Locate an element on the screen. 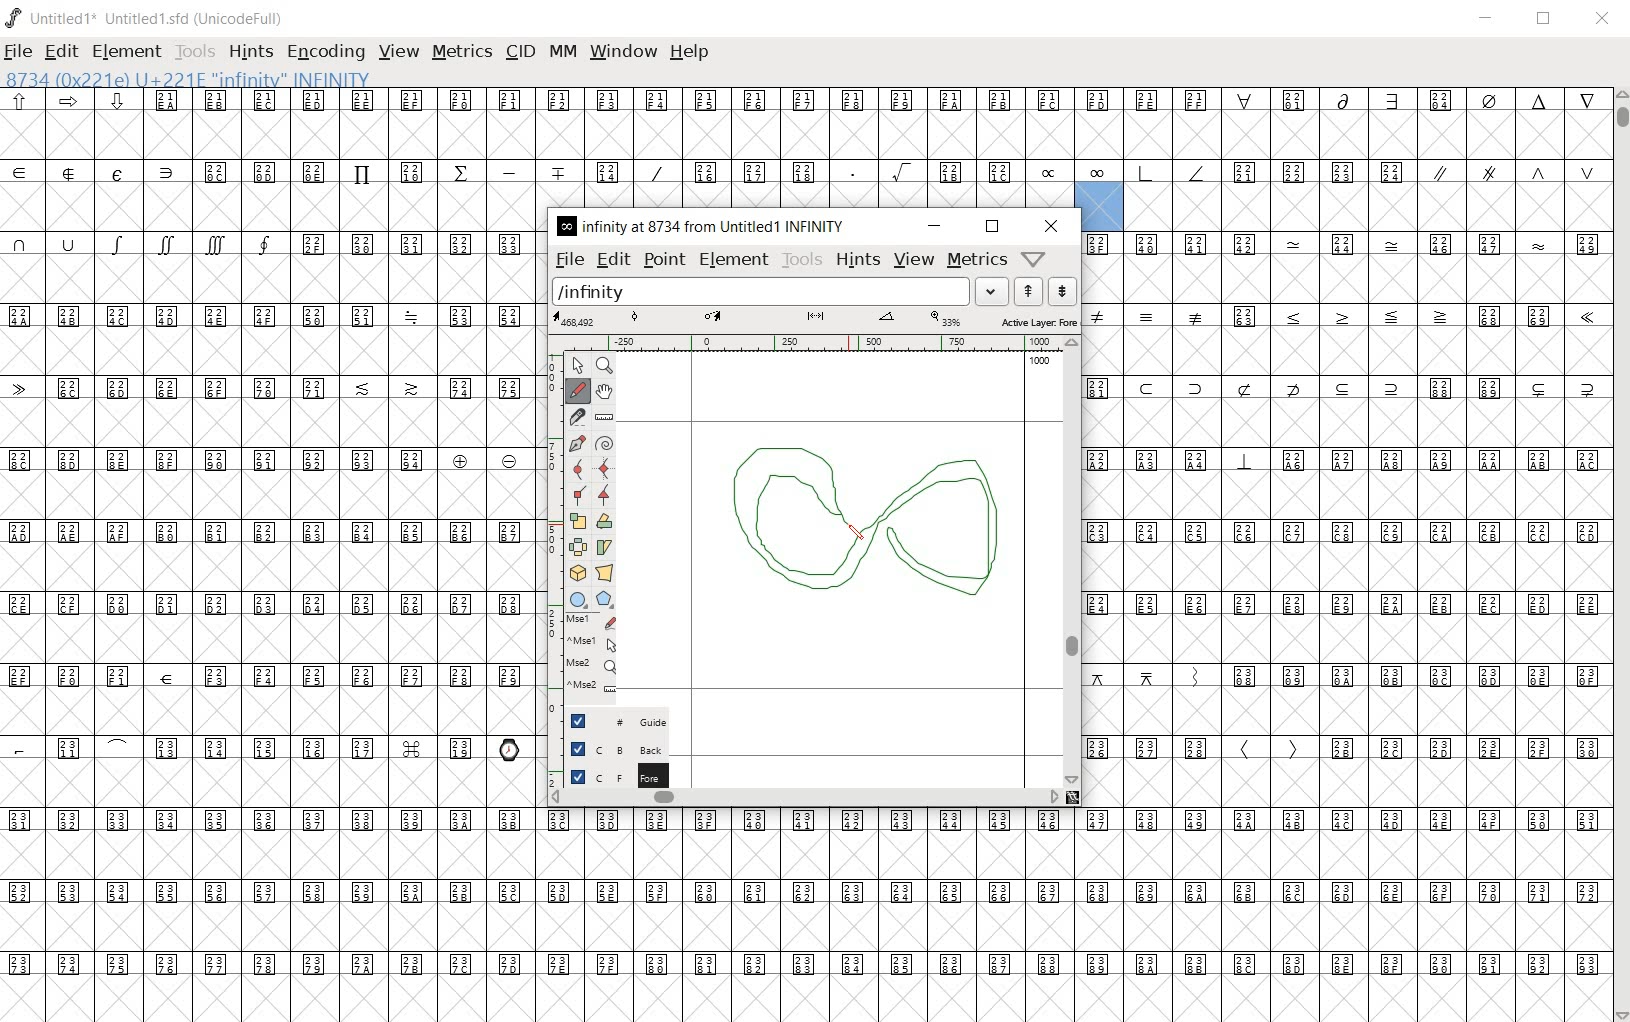 This screenshot has width=1630, height=1022. flip the selection is located at coordinates (577, 546).